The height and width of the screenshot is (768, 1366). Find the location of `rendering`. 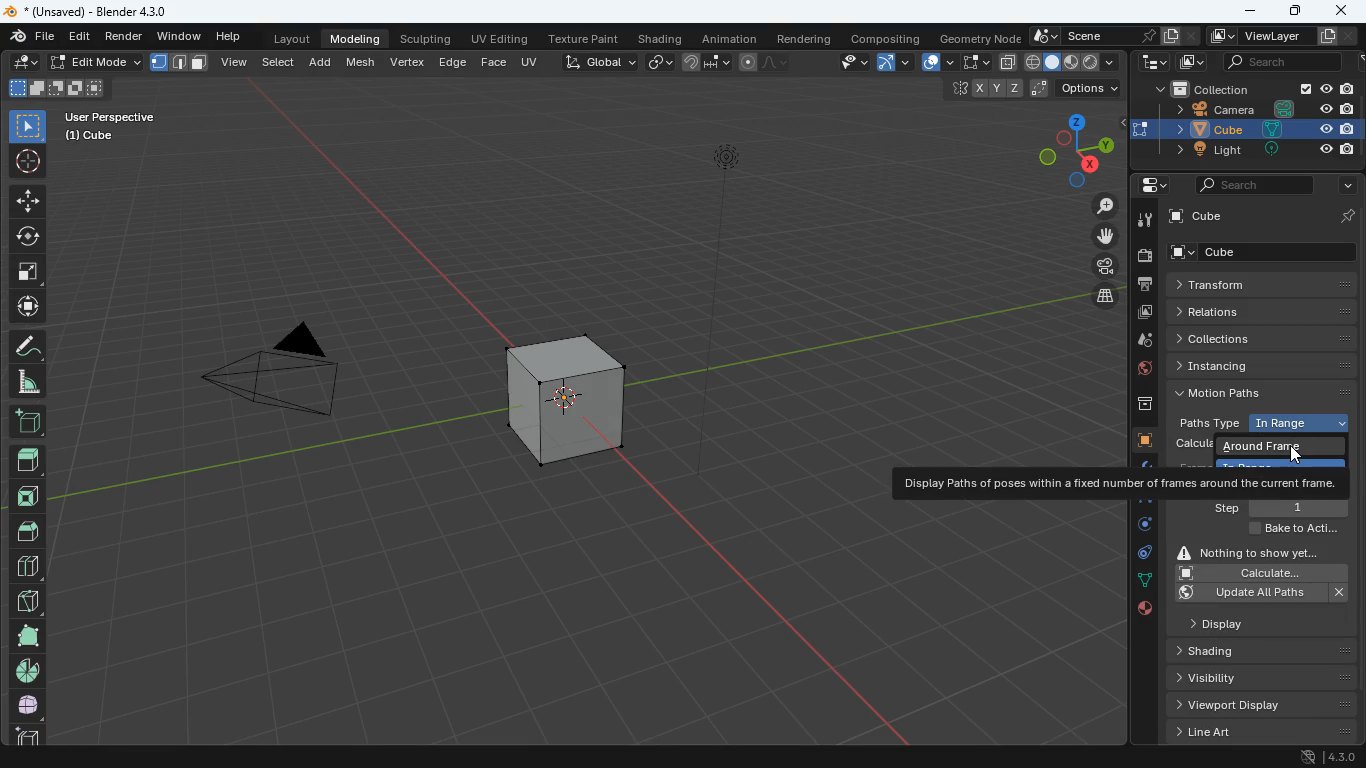

rendering is located at coordinates (805, 39).